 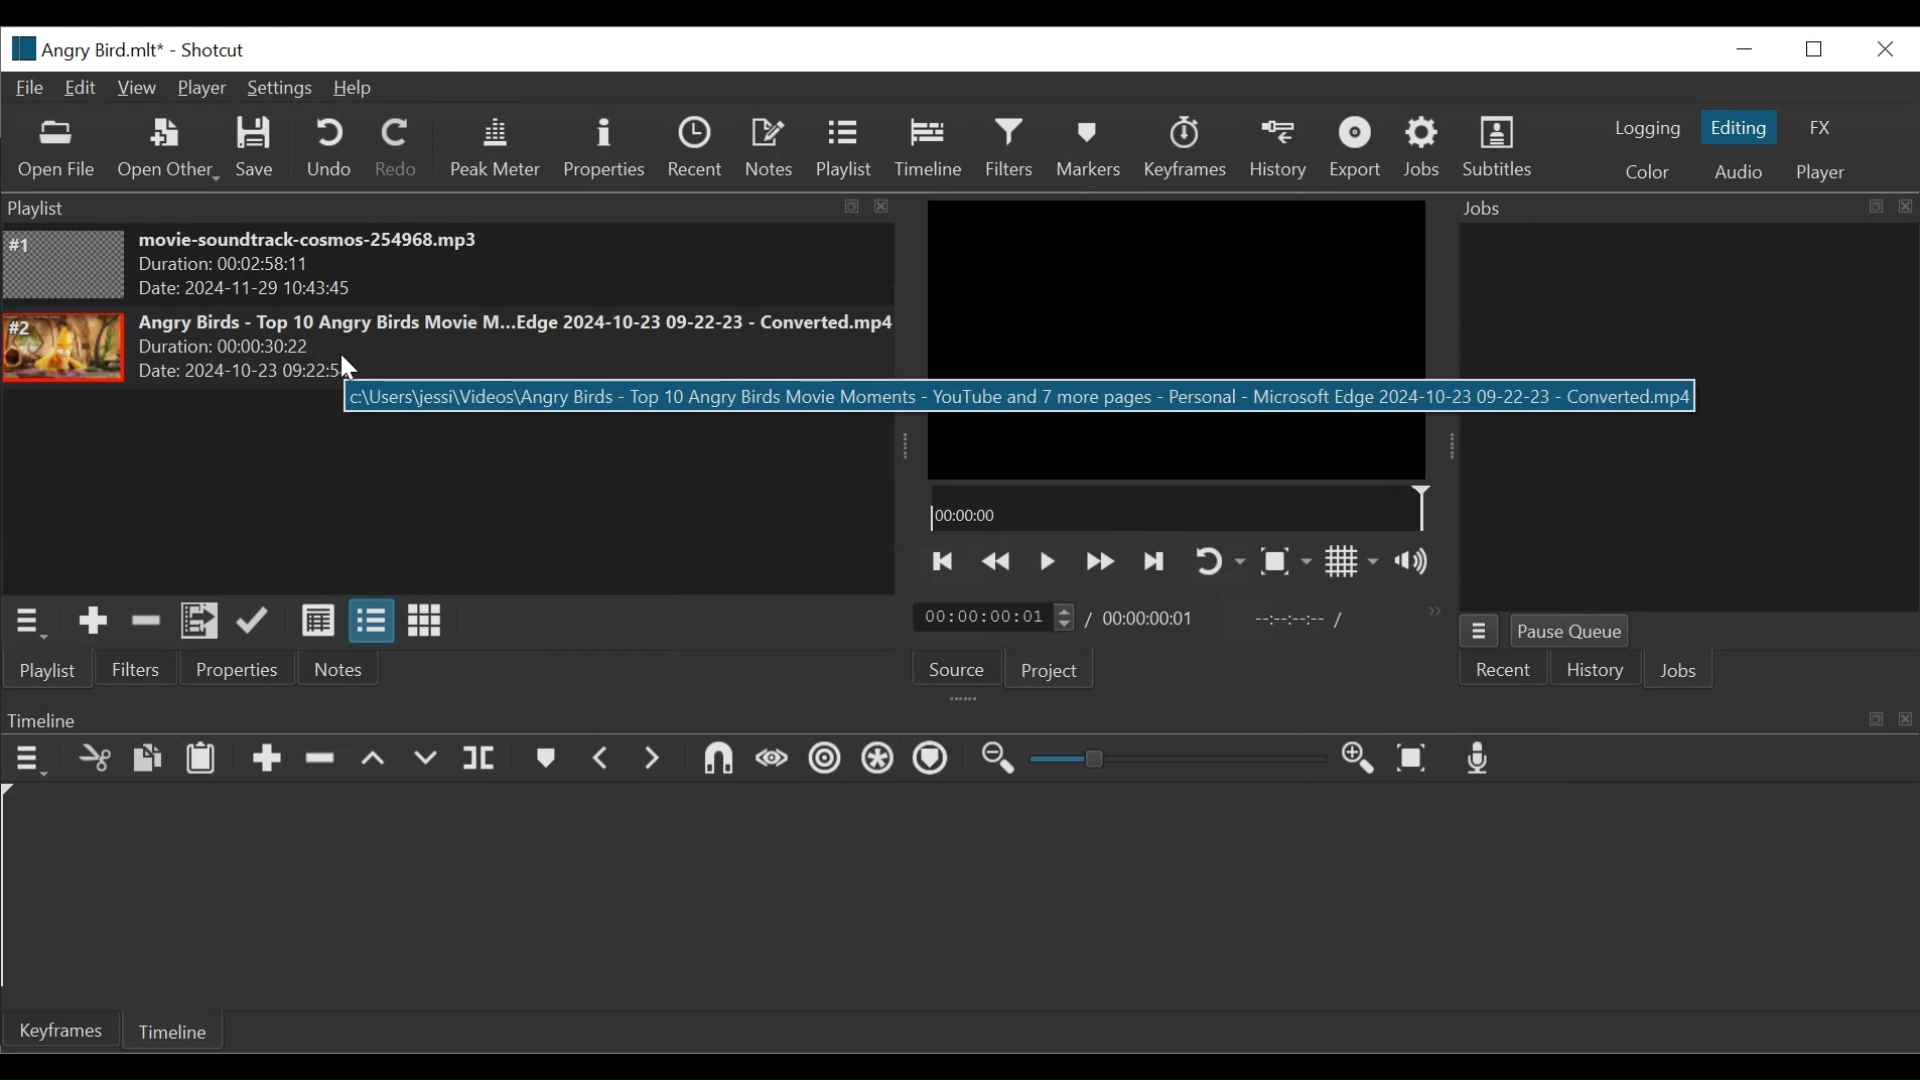 What do you see at coordinates (1648, 173) in the screenshot?
I see `Color` at bounding box center [1648, 173].